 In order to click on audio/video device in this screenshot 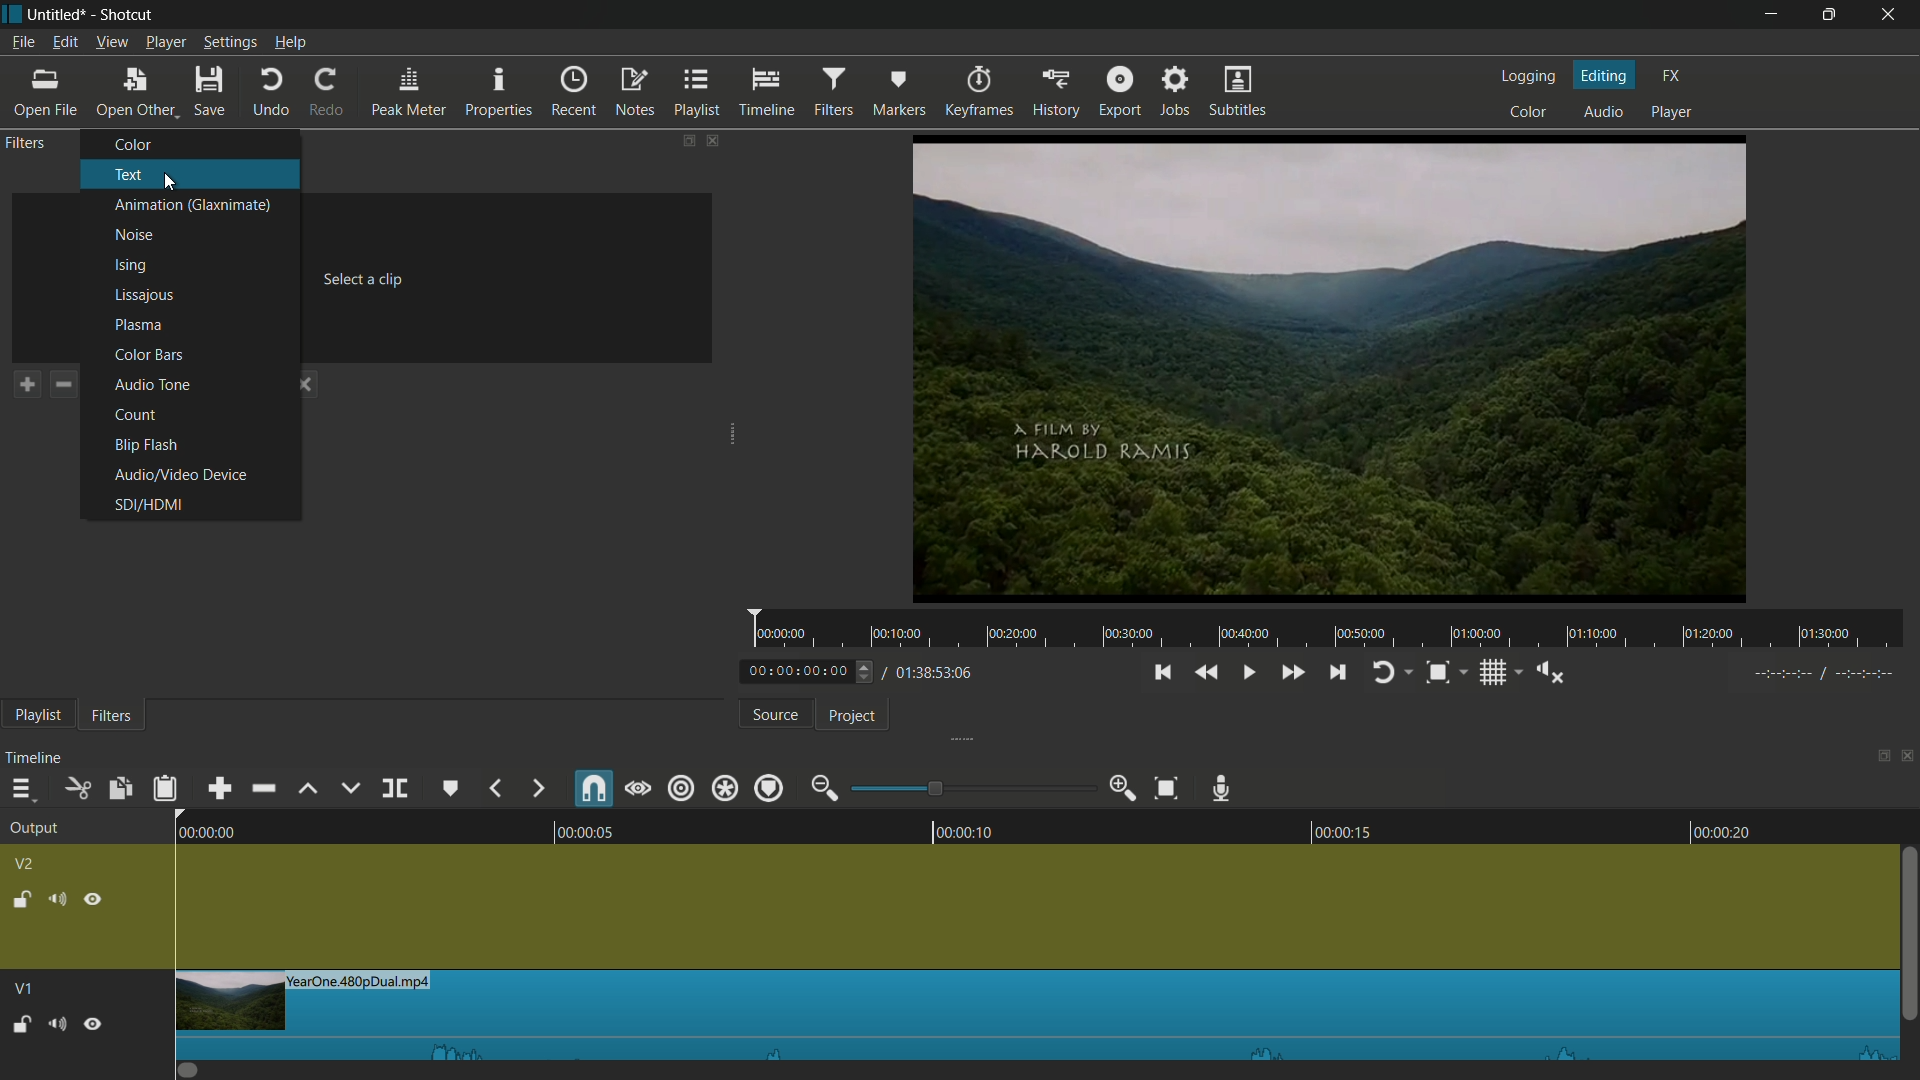, I will do `click(177, 474)`.